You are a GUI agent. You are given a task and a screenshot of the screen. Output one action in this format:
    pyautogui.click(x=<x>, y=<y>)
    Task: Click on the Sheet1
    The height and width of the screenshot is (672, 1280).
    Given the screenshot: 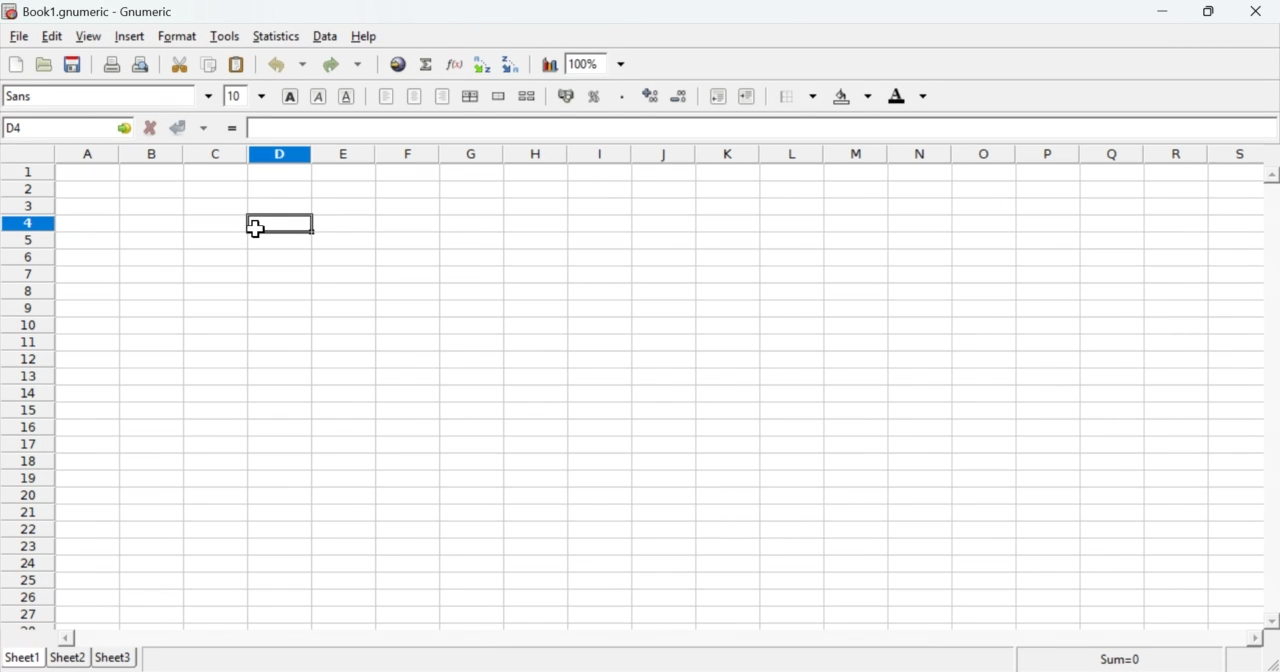 What is the action you would take?
    pyautogui.click(x=23, y=658)
    